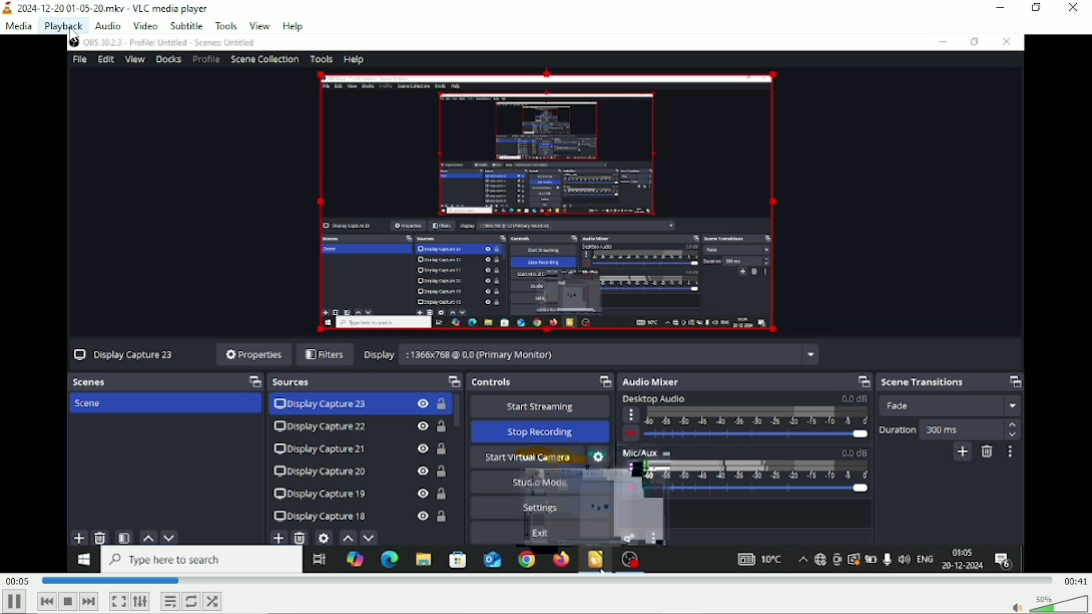 This screenshot has width=1092, height=614. What do you see at coordinates (545, 304) in the screenshot?
I see `Video` at bounding box center [545, 304].